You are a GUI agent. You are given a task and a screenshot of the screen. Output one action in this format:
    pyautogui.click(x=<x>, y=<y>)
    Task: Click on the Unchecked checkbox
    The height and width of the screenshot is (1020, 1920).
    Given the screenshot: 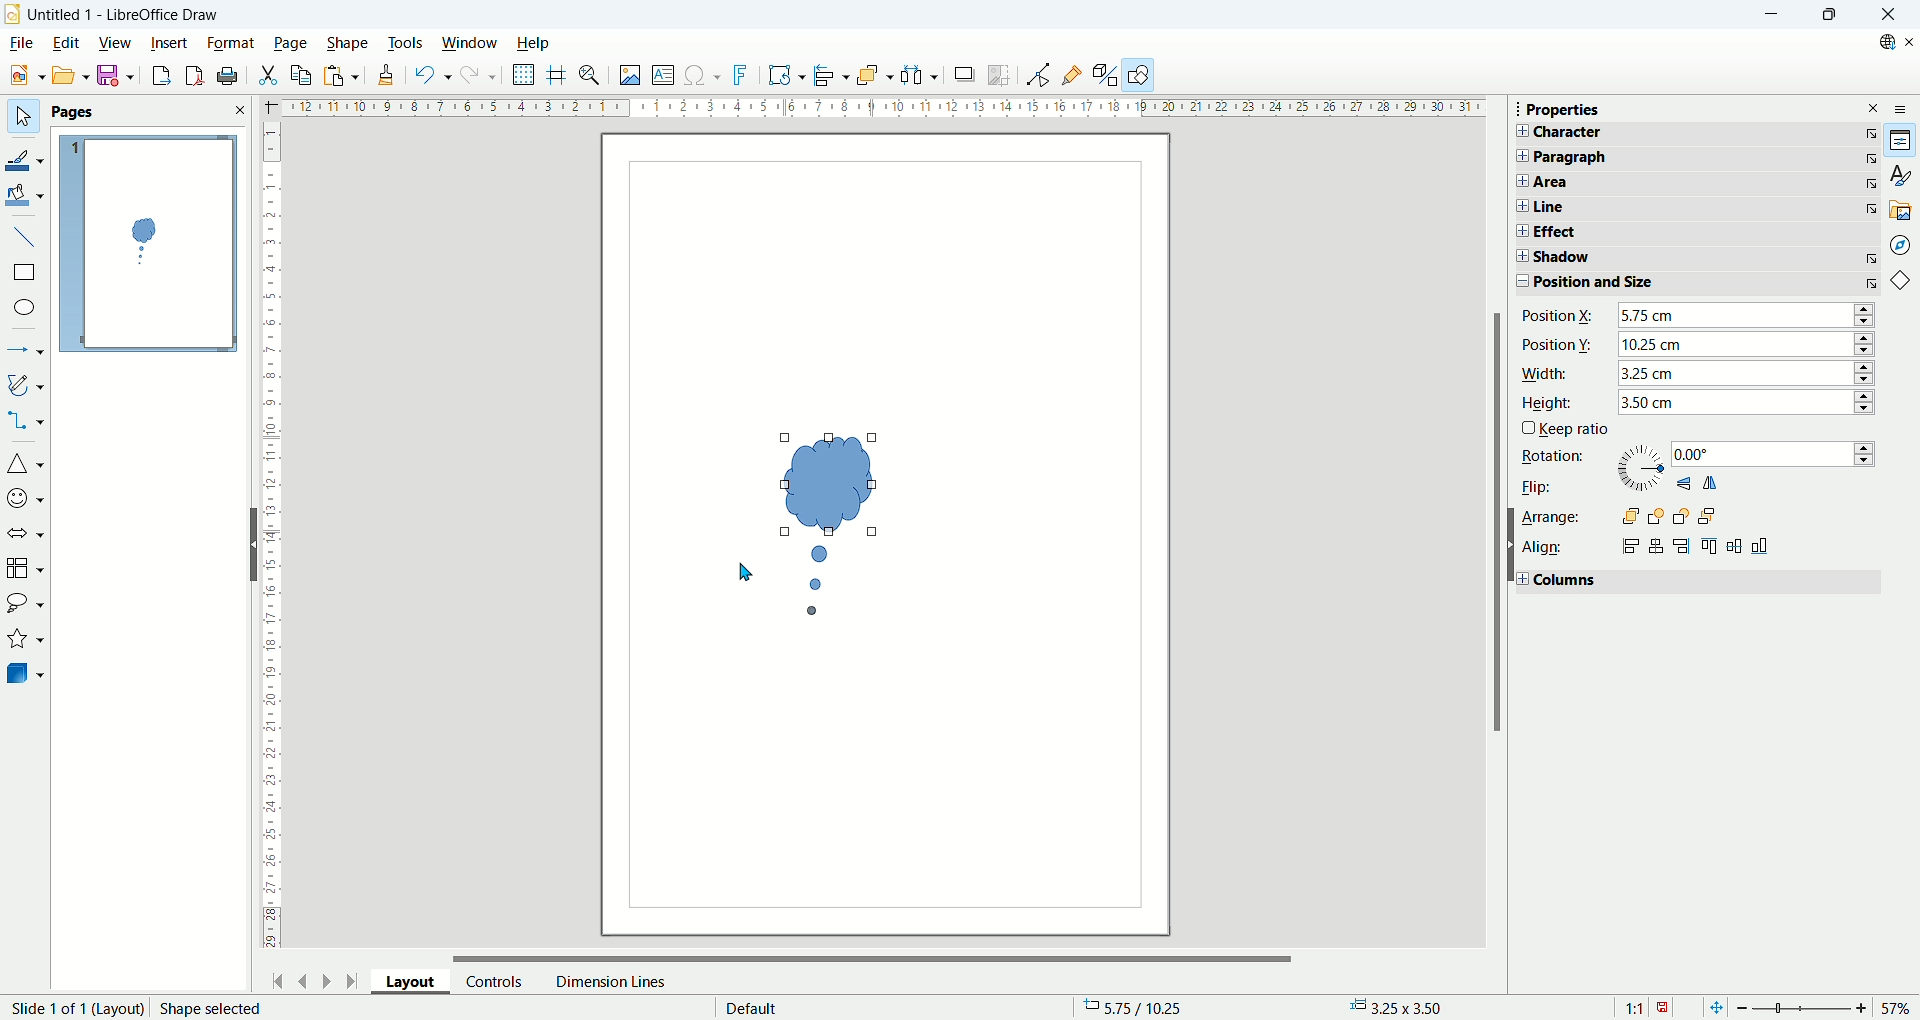 What is the action you would take?
    pyautogui.click(x=1527, y=428)
    